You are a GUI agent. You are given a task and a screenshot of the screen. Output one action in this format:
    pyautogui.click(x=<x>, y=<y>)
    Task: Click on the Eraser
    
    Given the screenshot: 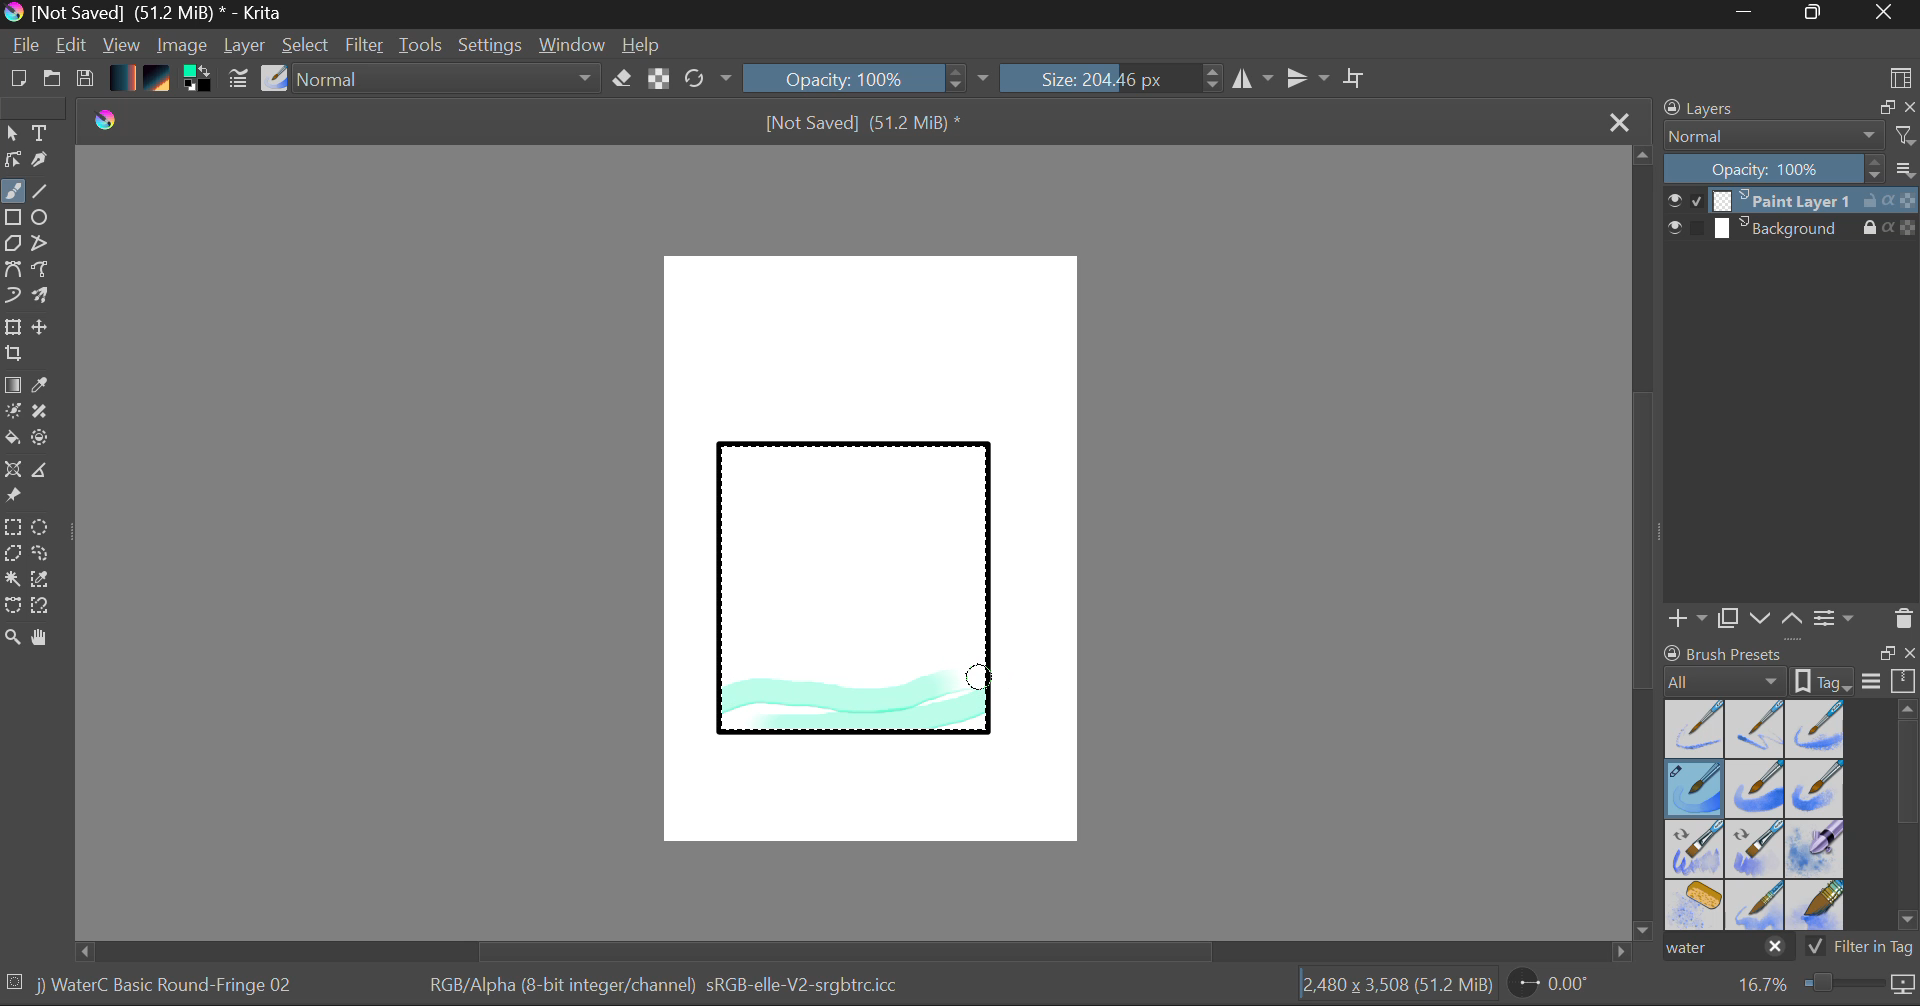 What is the action you would take?
    pyautogui.click(x=623, y=79)
    